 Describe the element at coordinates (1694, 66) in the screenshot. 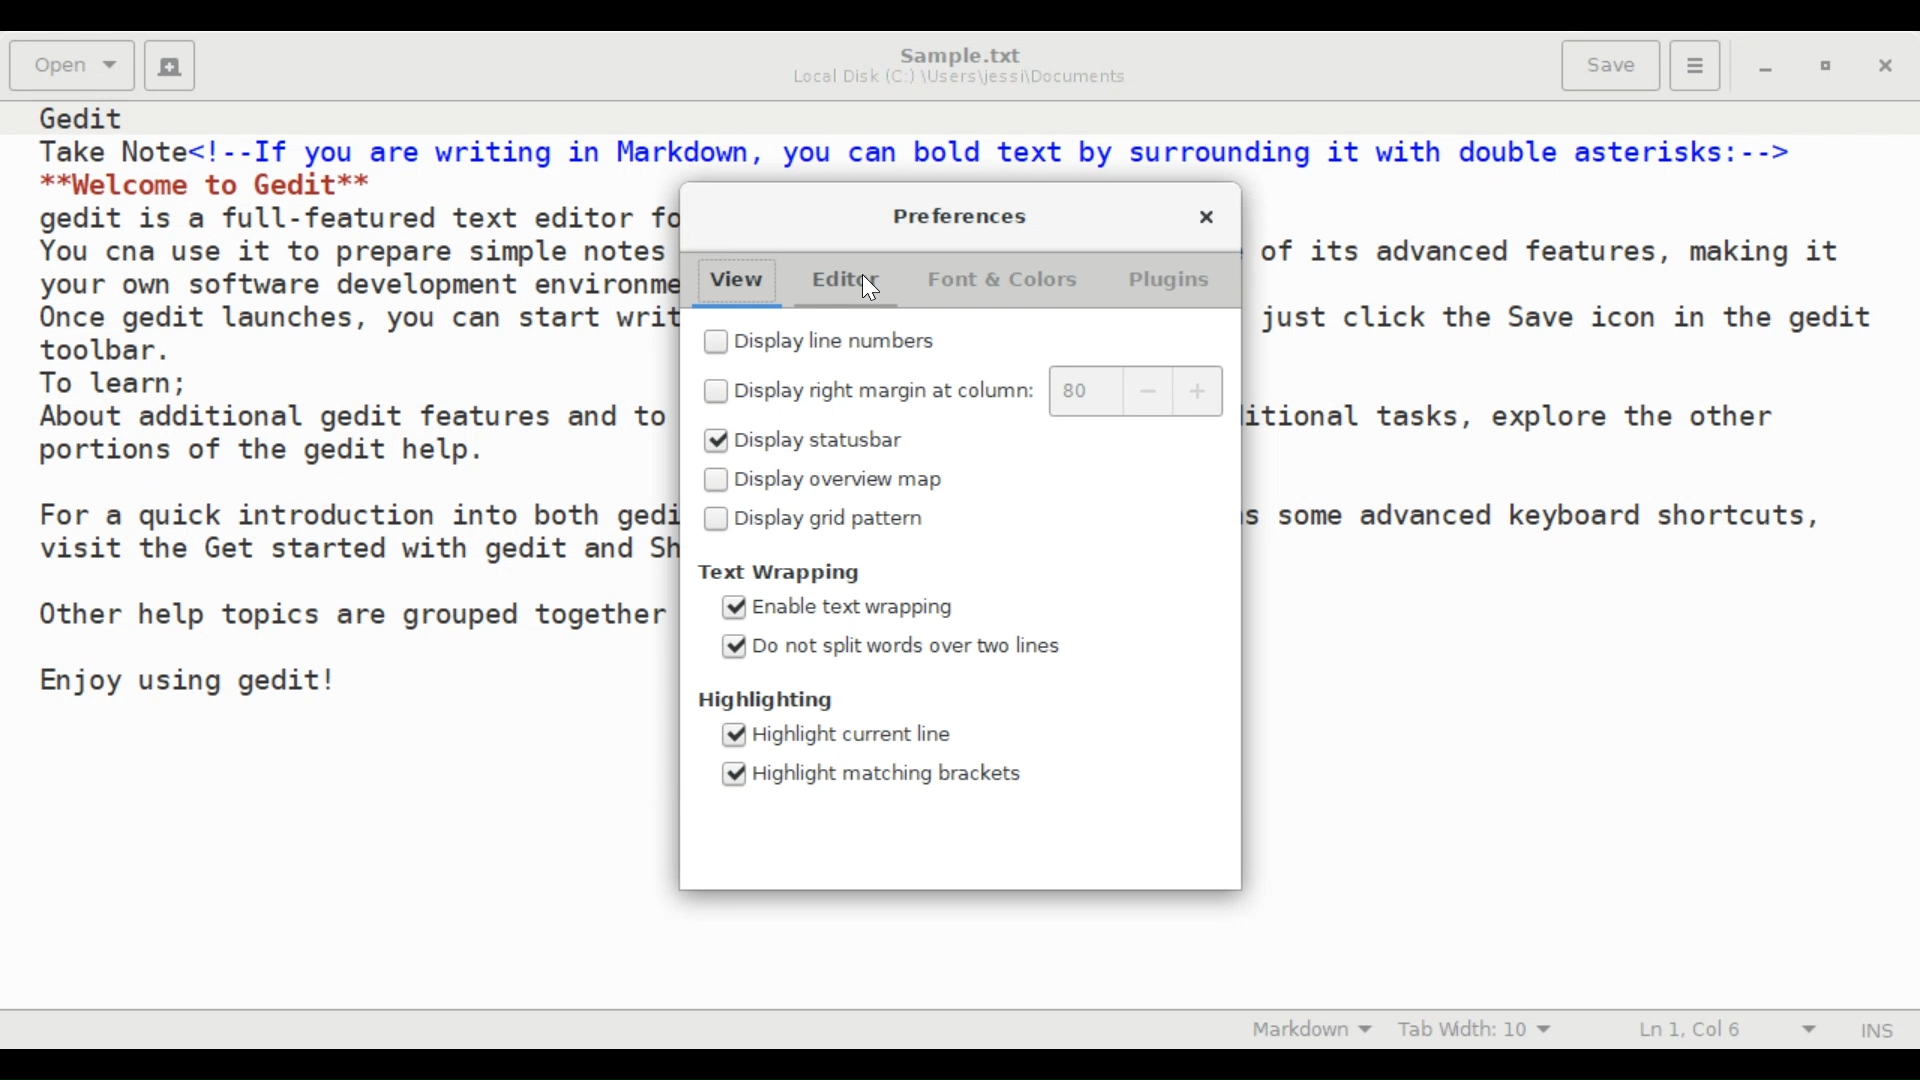

I see `Application menu` at that location.